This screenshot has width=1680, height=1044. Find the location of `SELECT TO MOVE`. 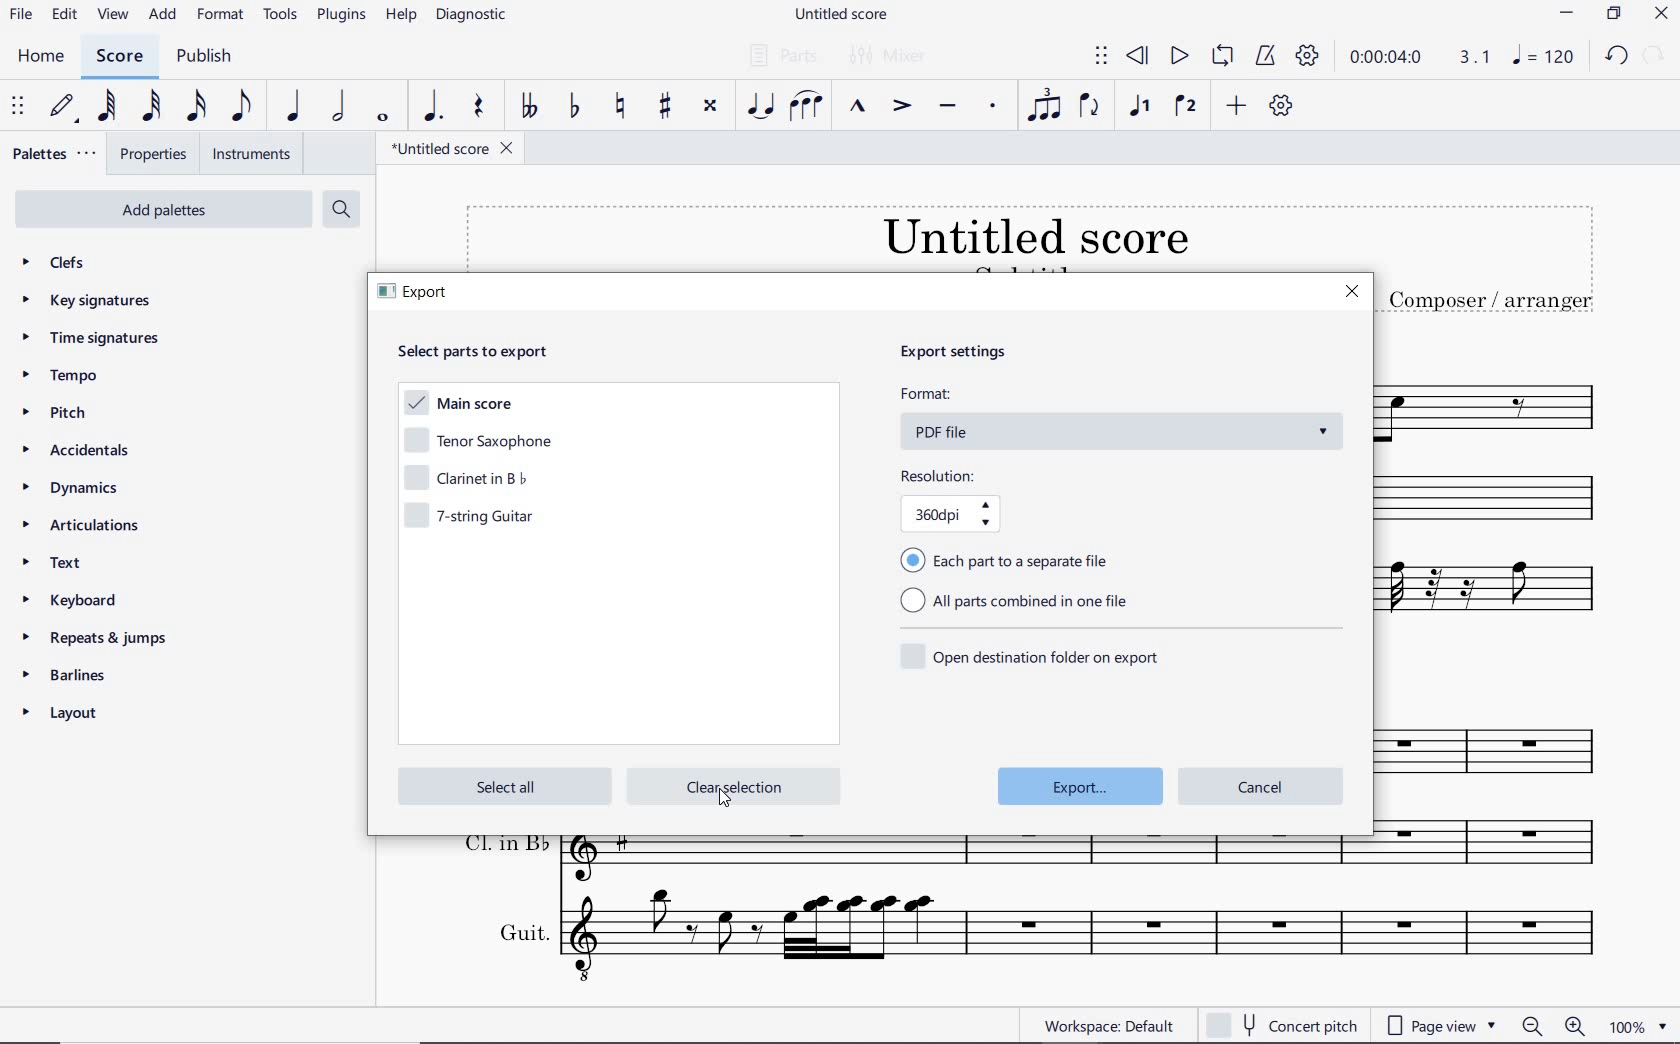

SELECT TO MOVE is located at coordinates (19, 108).